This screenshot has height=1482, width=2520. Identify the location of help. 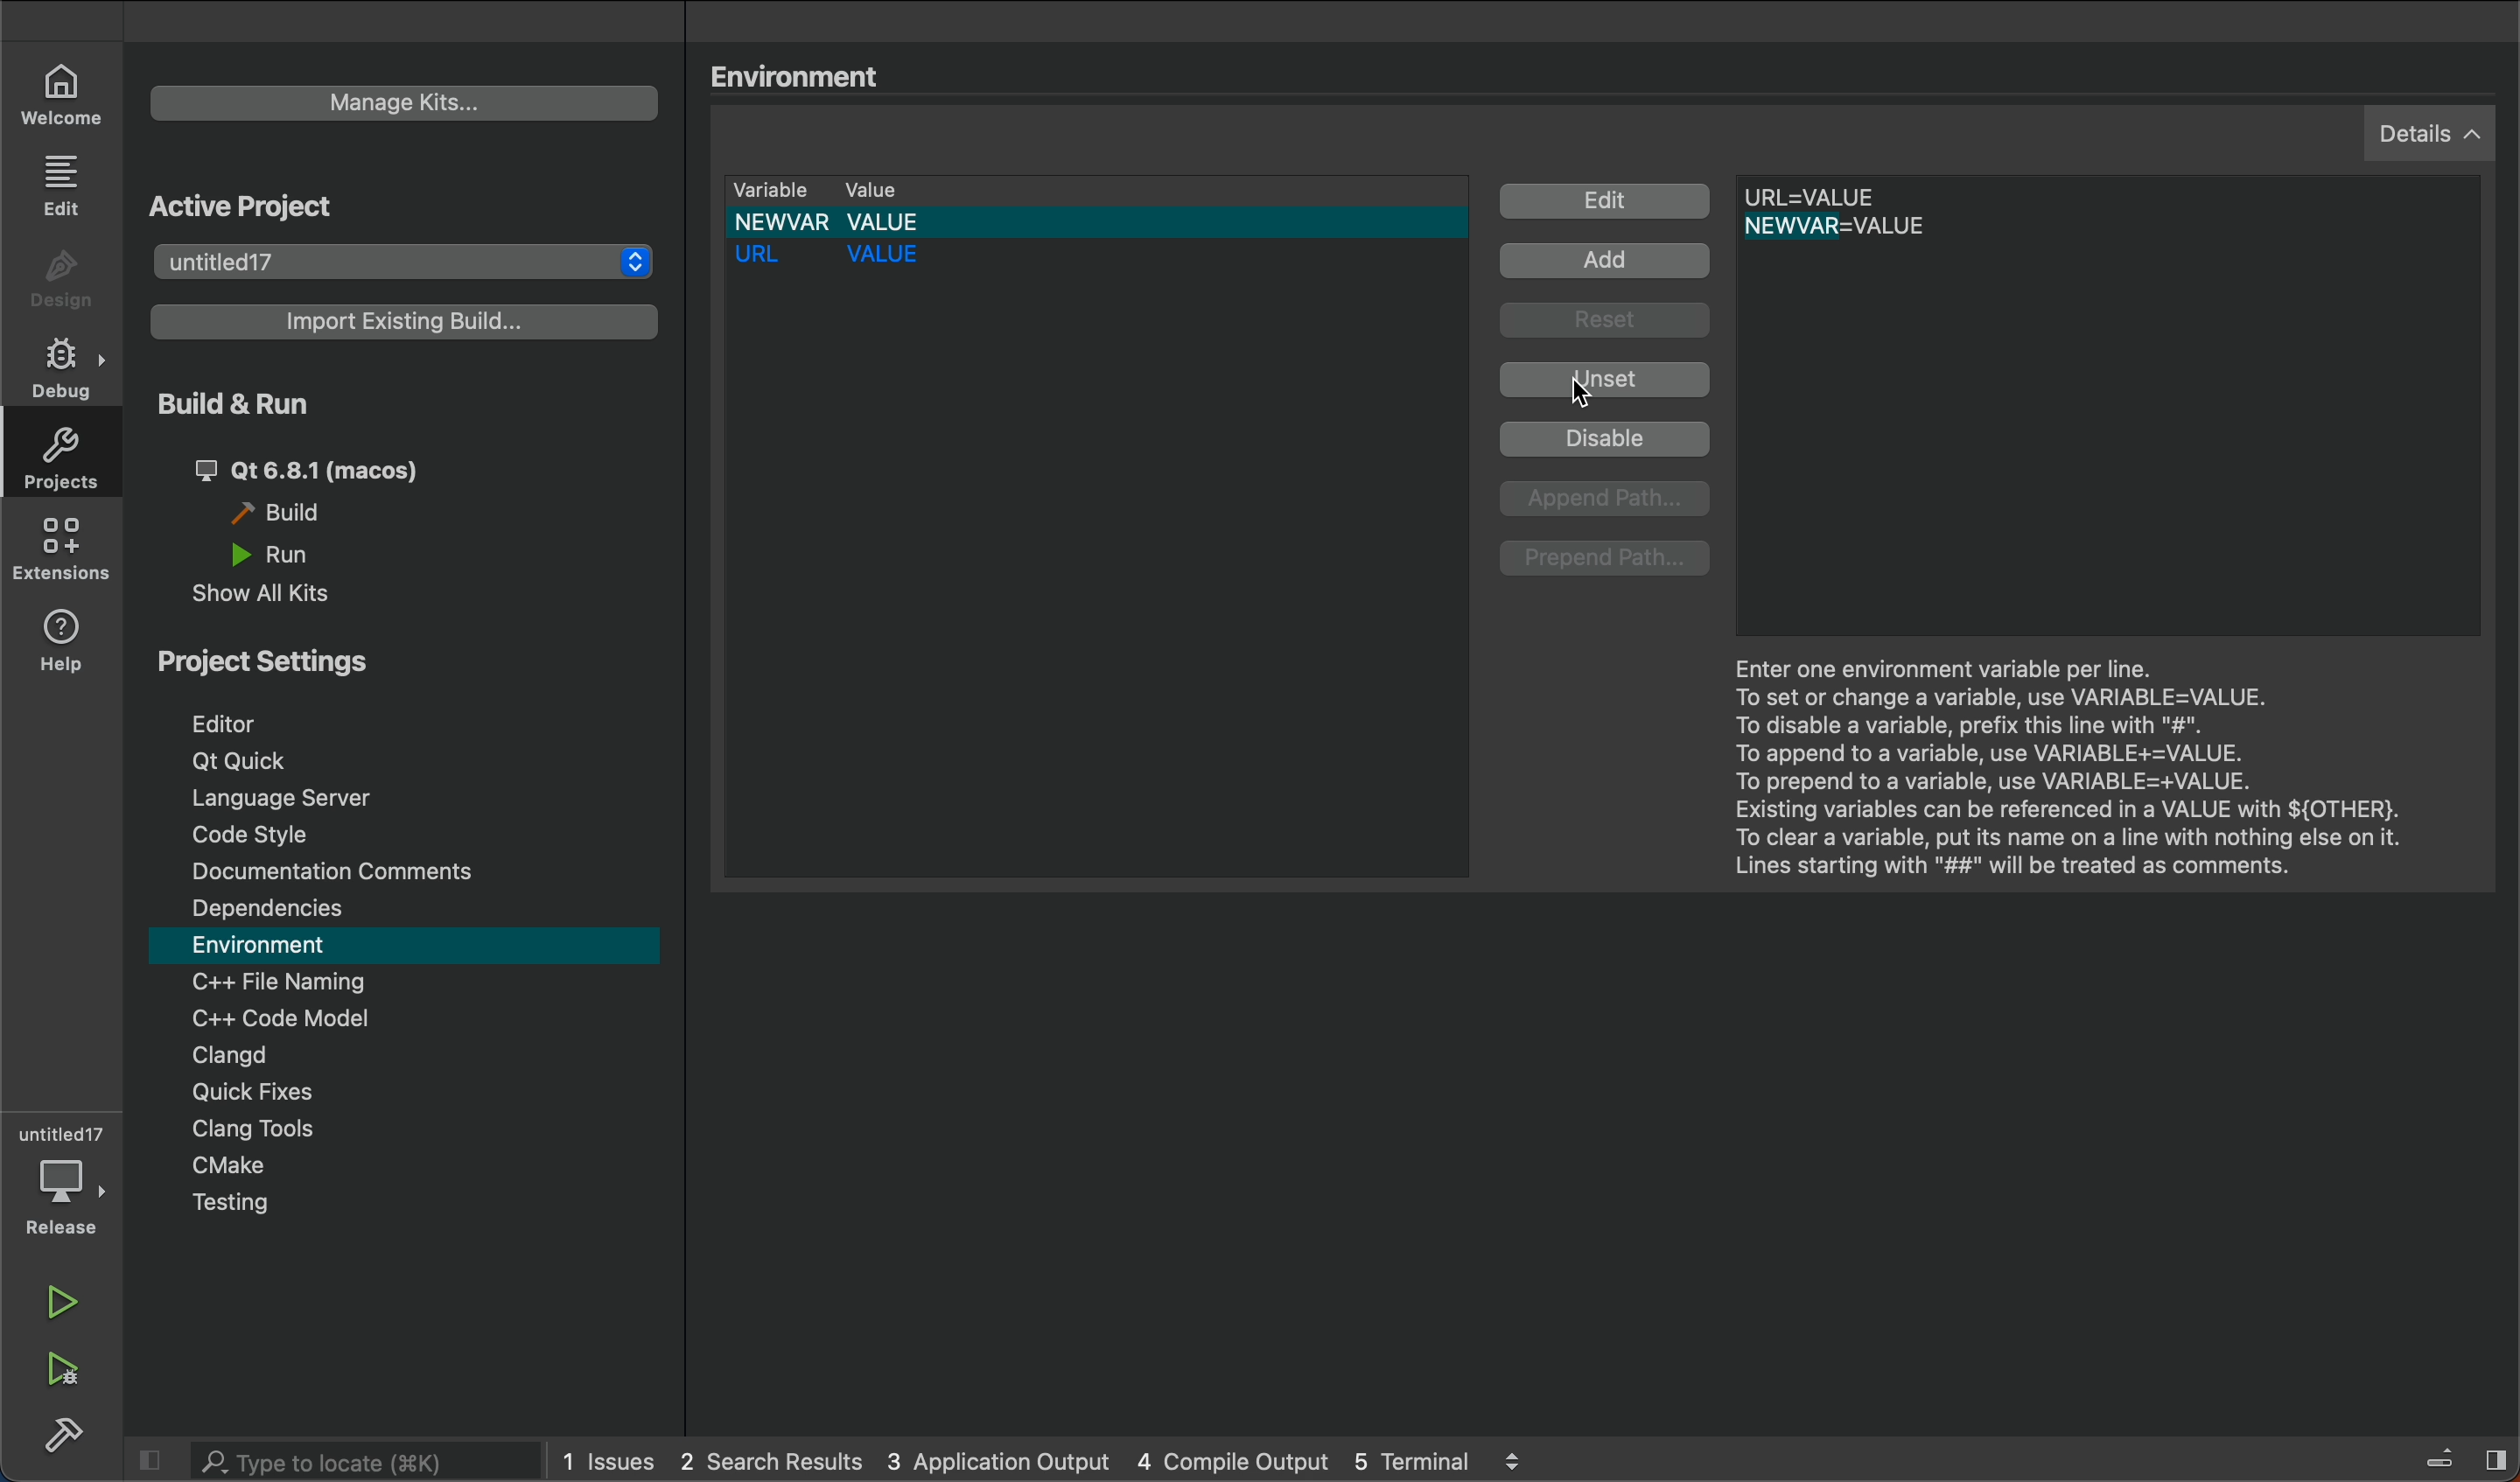
(58, 647).